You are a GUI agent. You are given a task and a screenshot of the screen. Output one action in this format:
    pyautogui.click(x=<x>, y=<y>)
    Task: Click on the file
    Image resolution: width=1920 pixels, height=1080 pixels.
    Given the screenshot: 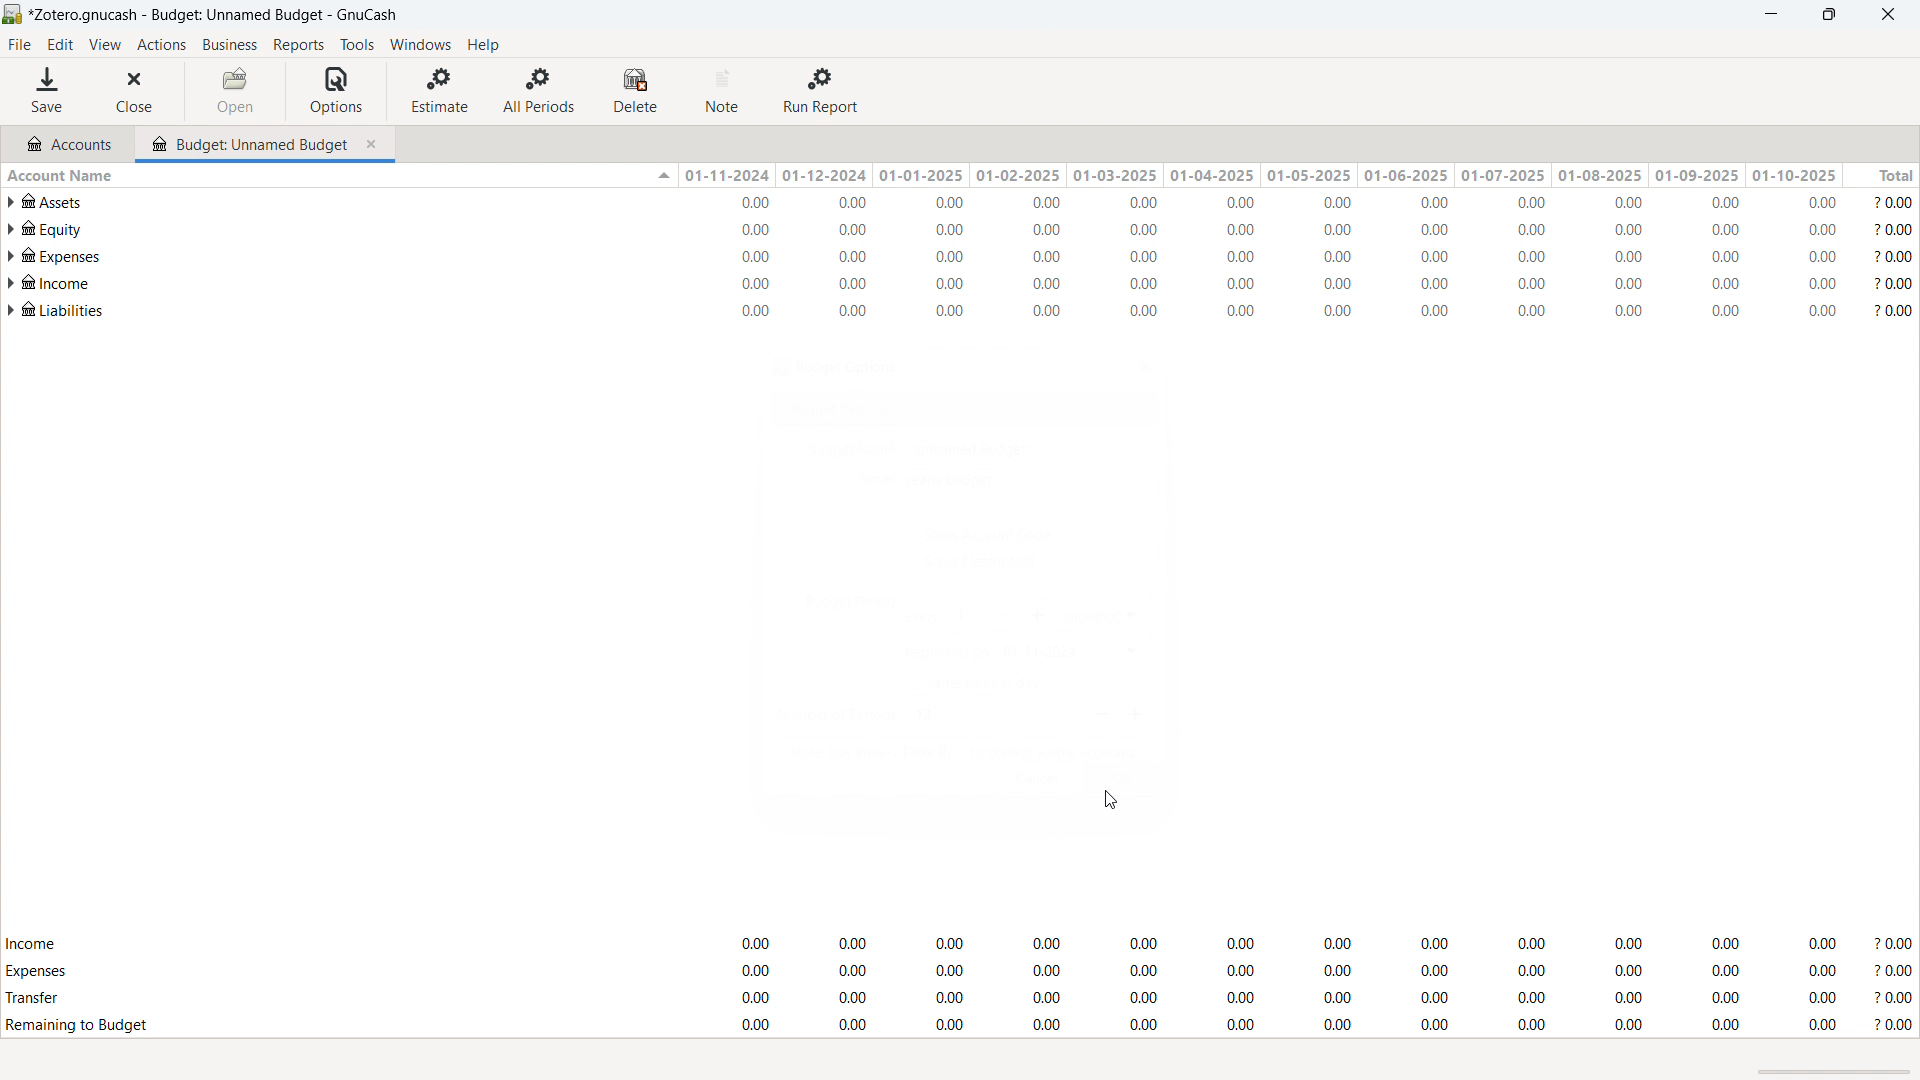 What is the action you would take?
    pyautogui.click(x=19, y=45)
    